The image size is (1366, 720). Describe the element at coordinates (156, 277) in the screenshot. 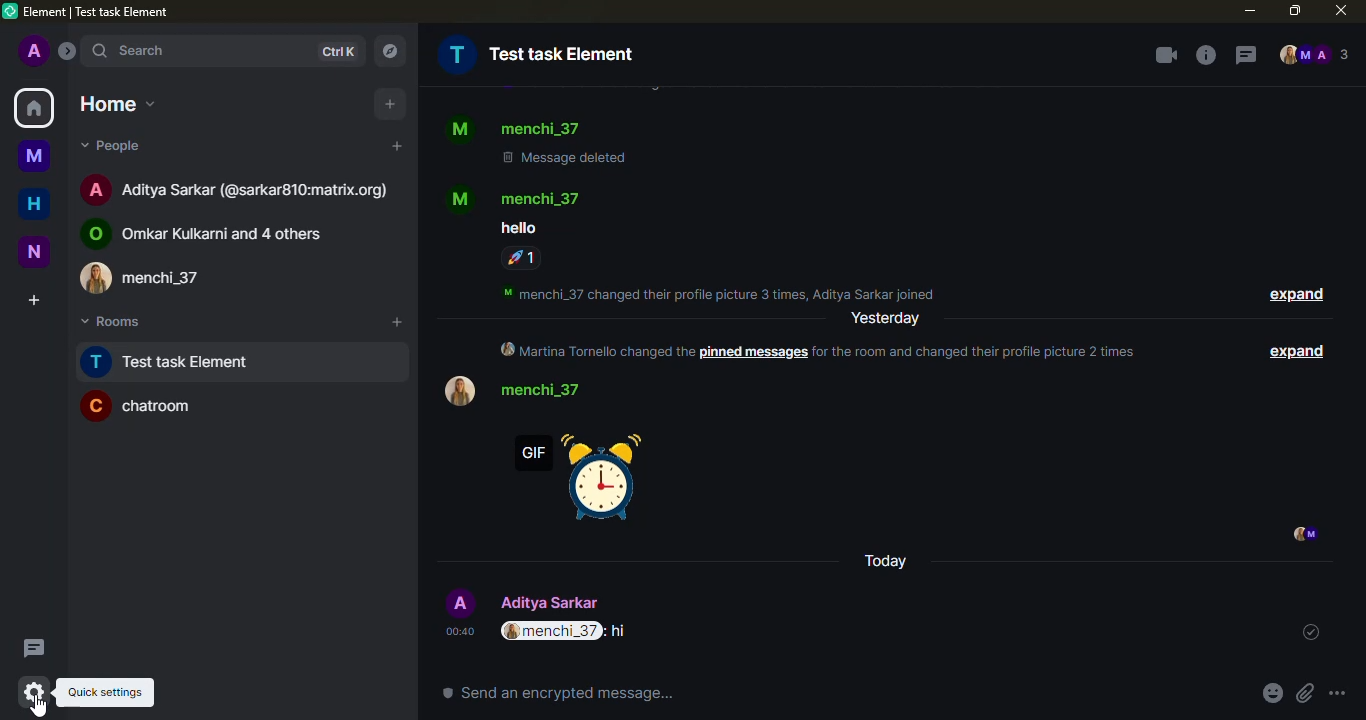

I see `contact` at that location.